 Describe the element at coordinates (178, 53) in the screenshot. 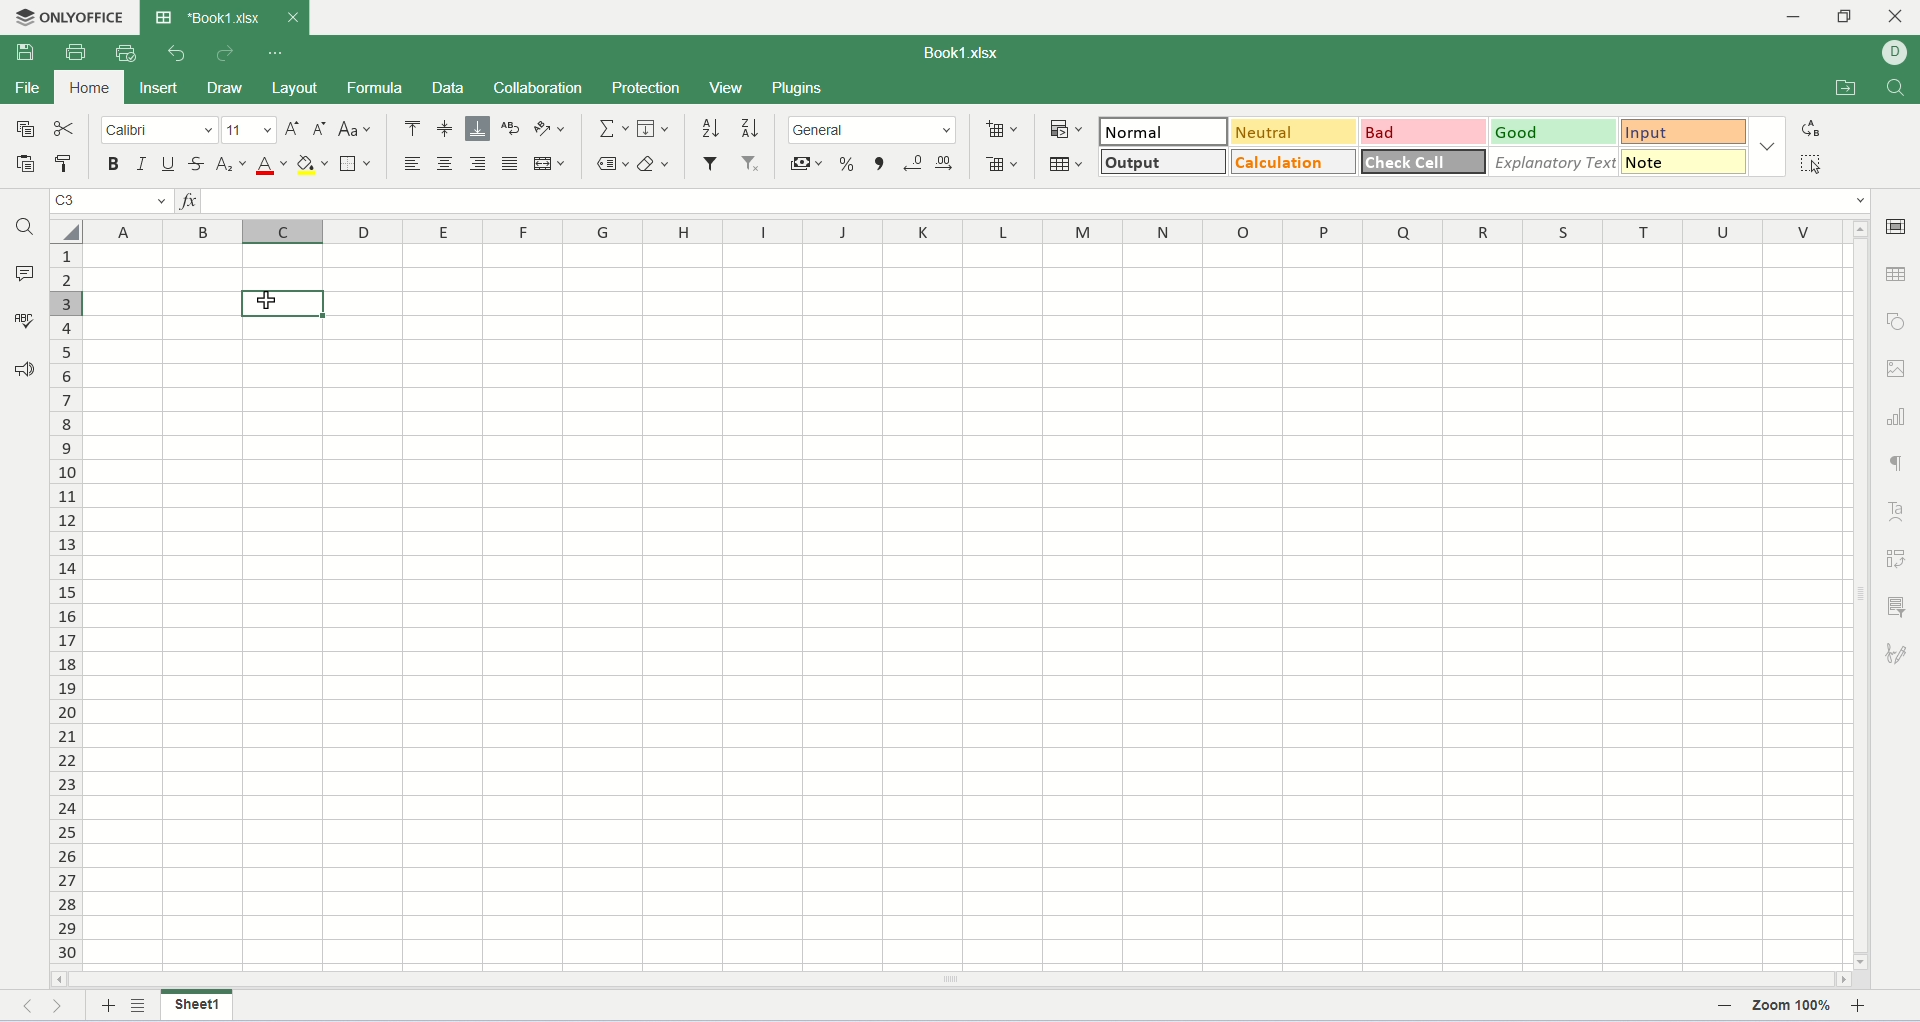

I see `undo` at that location.